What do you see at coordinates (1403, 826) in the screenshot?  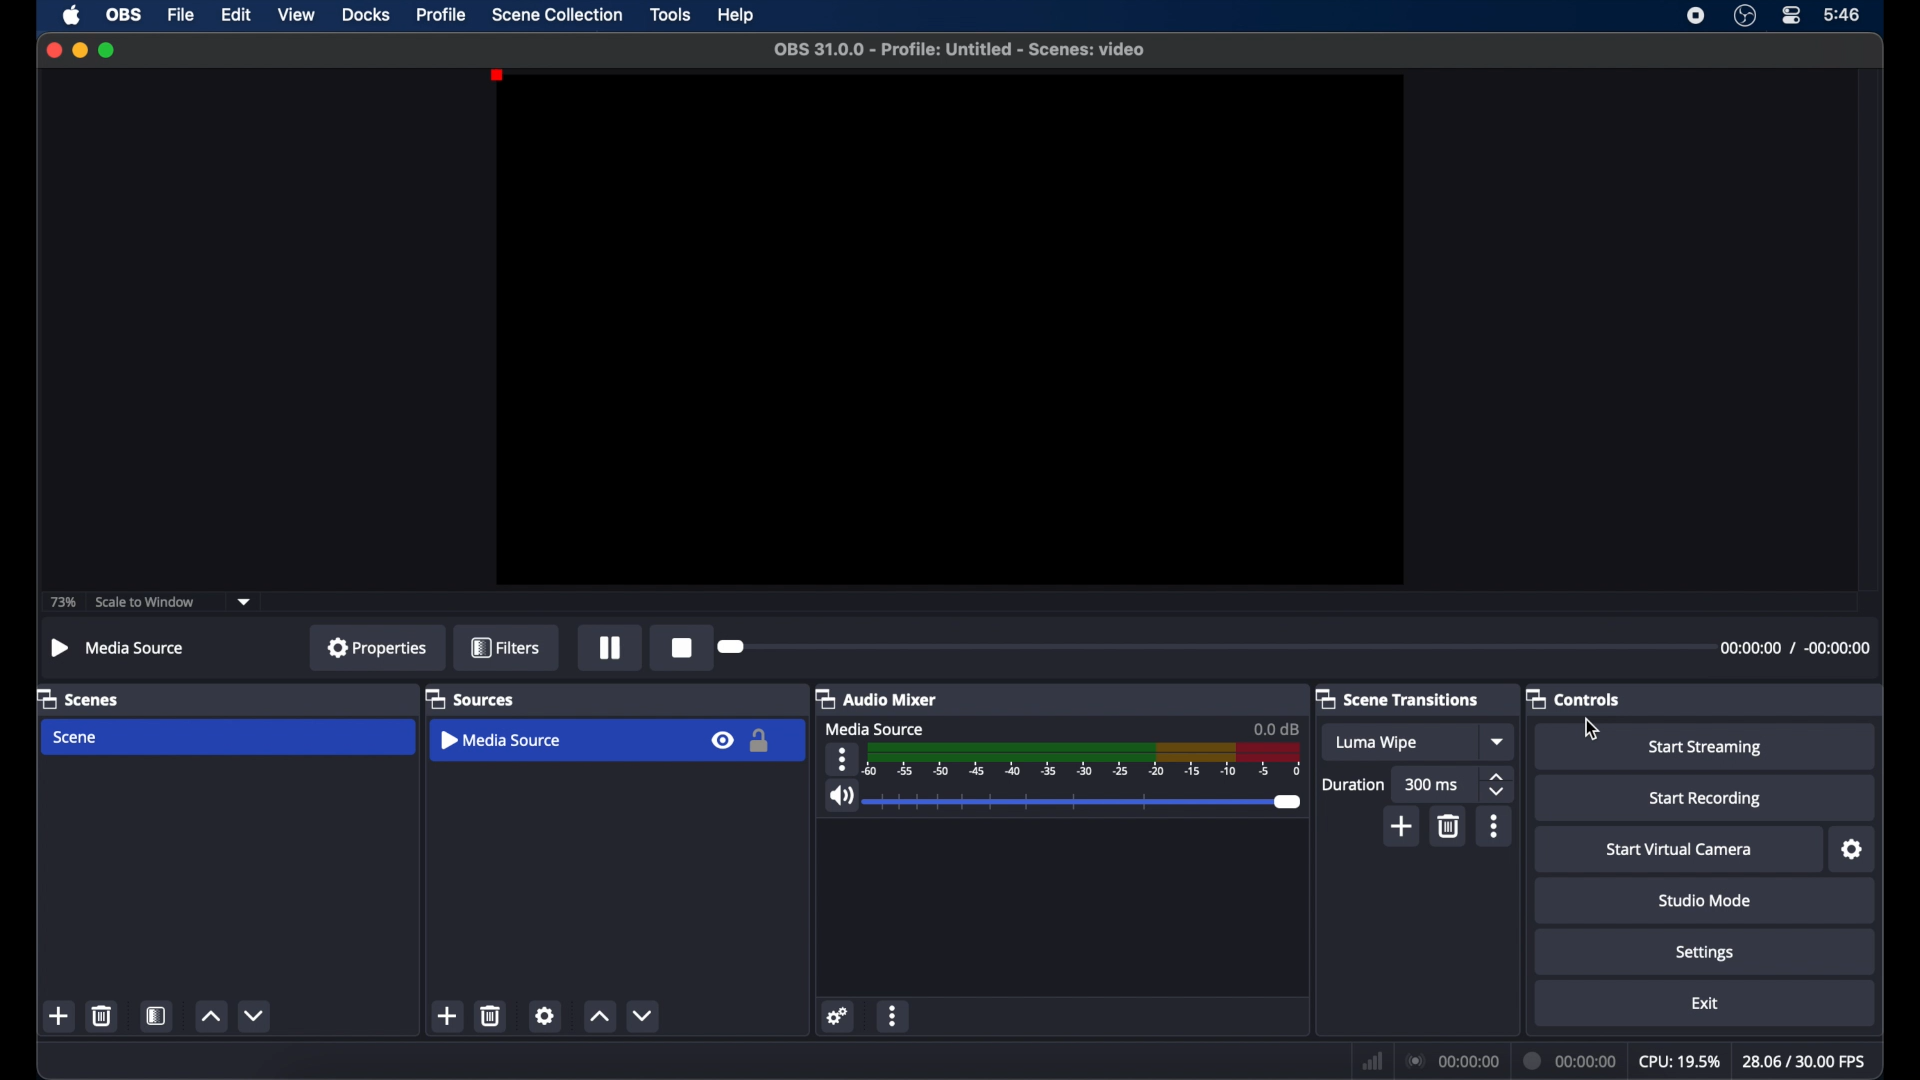 I see `add` at bounding box center [1403, 826].